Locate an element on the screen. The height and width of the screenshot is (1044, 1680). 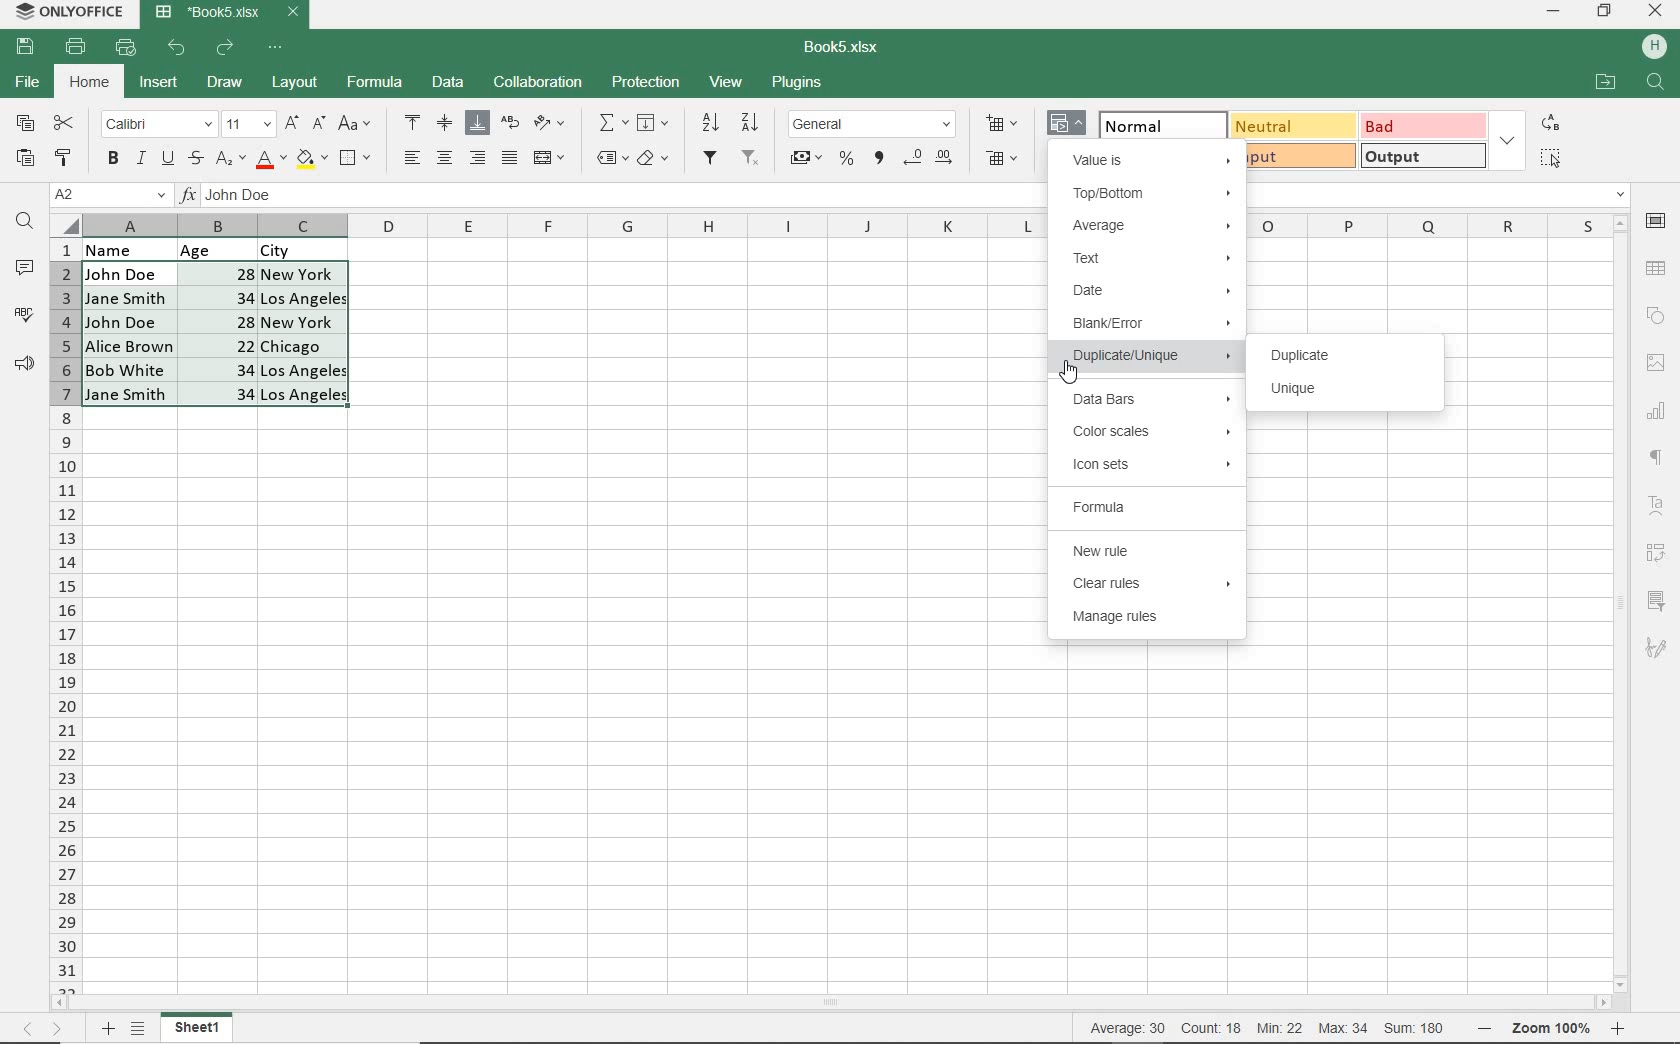
QUICK PRINT is located at coordinates (126, 48).